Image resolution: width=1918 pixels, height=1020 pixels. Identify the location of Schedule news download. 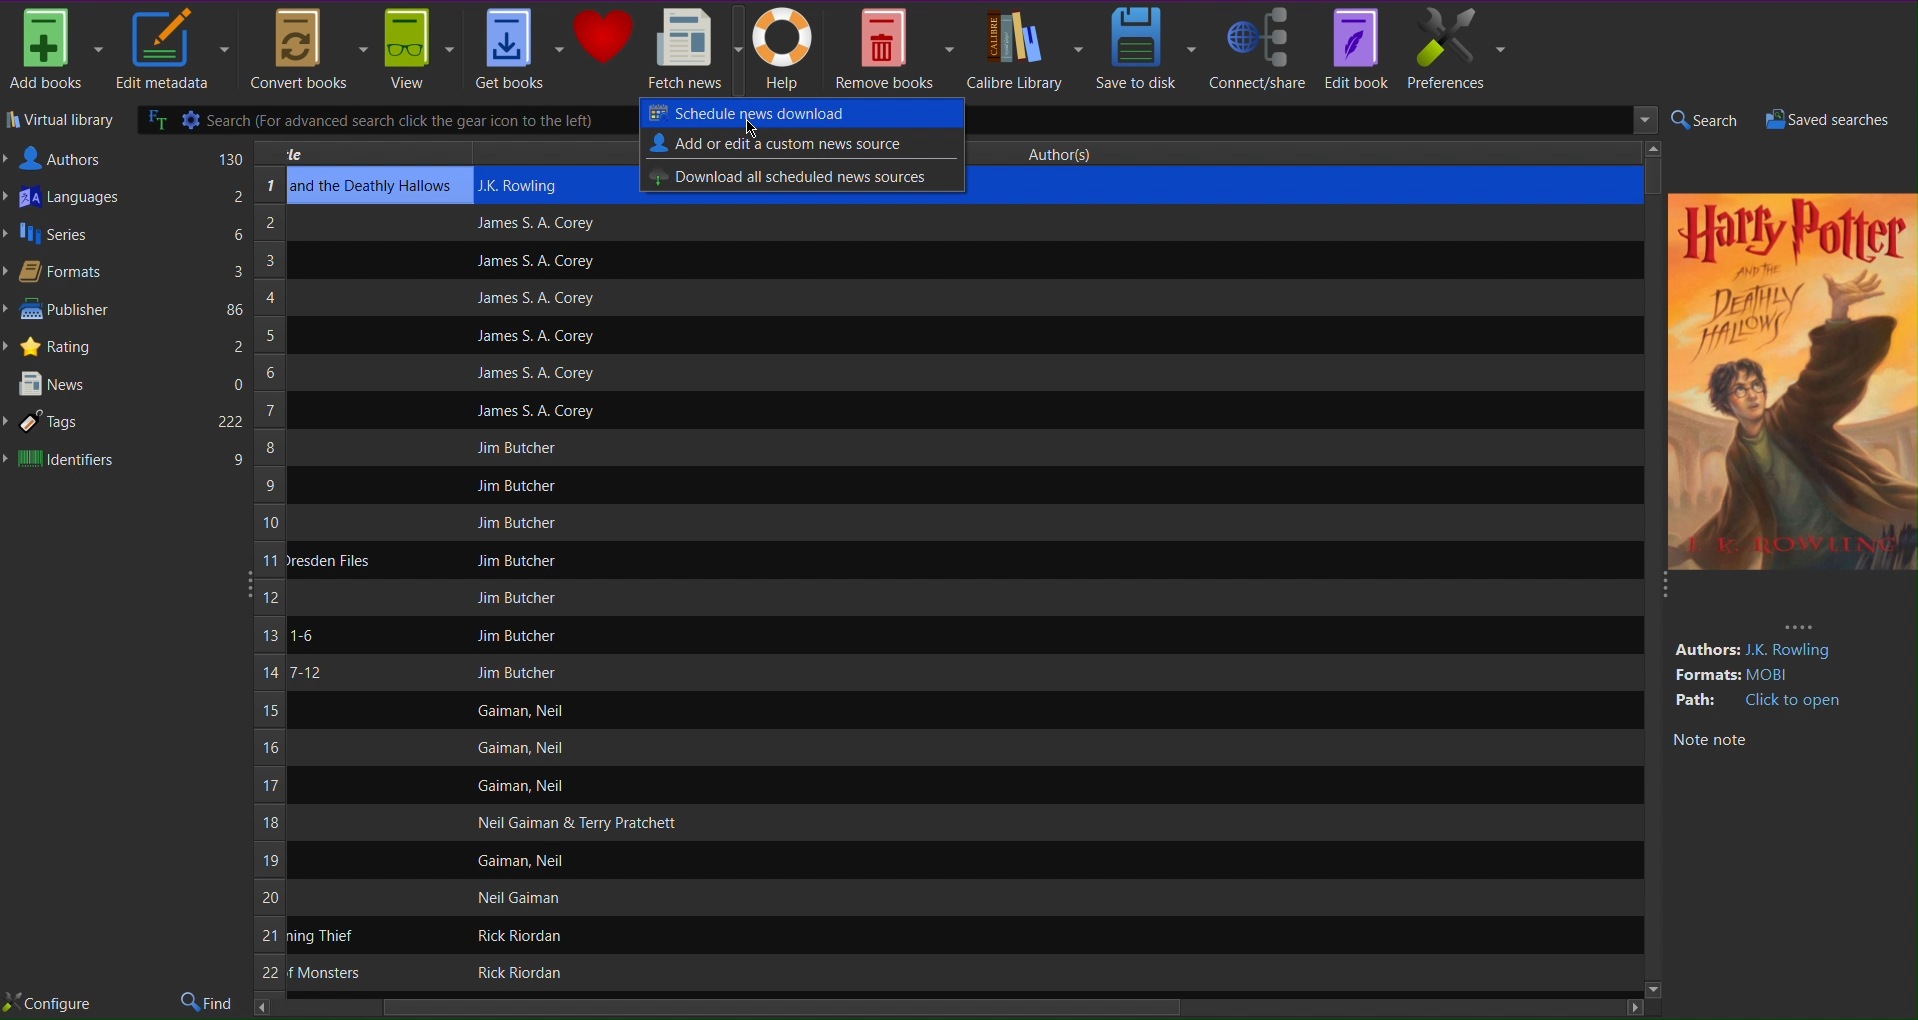
(796, 112).